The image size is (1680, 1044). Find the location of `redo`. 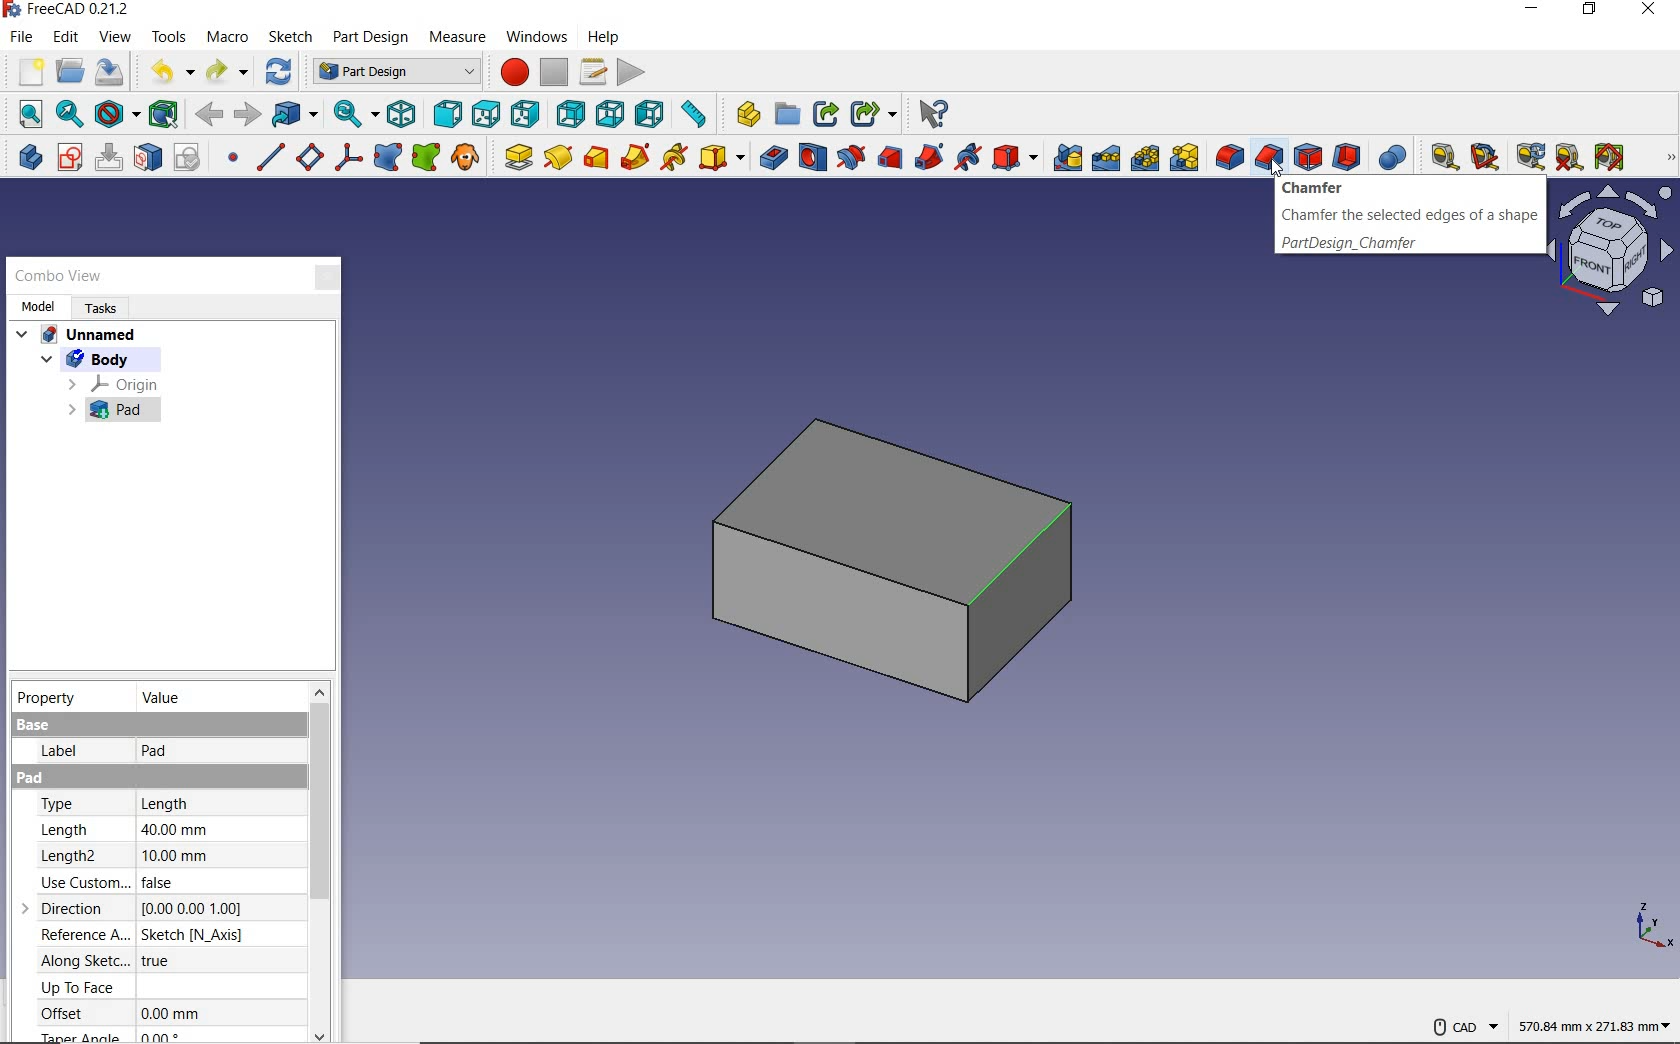

redo is located at coordinates (229, 72).